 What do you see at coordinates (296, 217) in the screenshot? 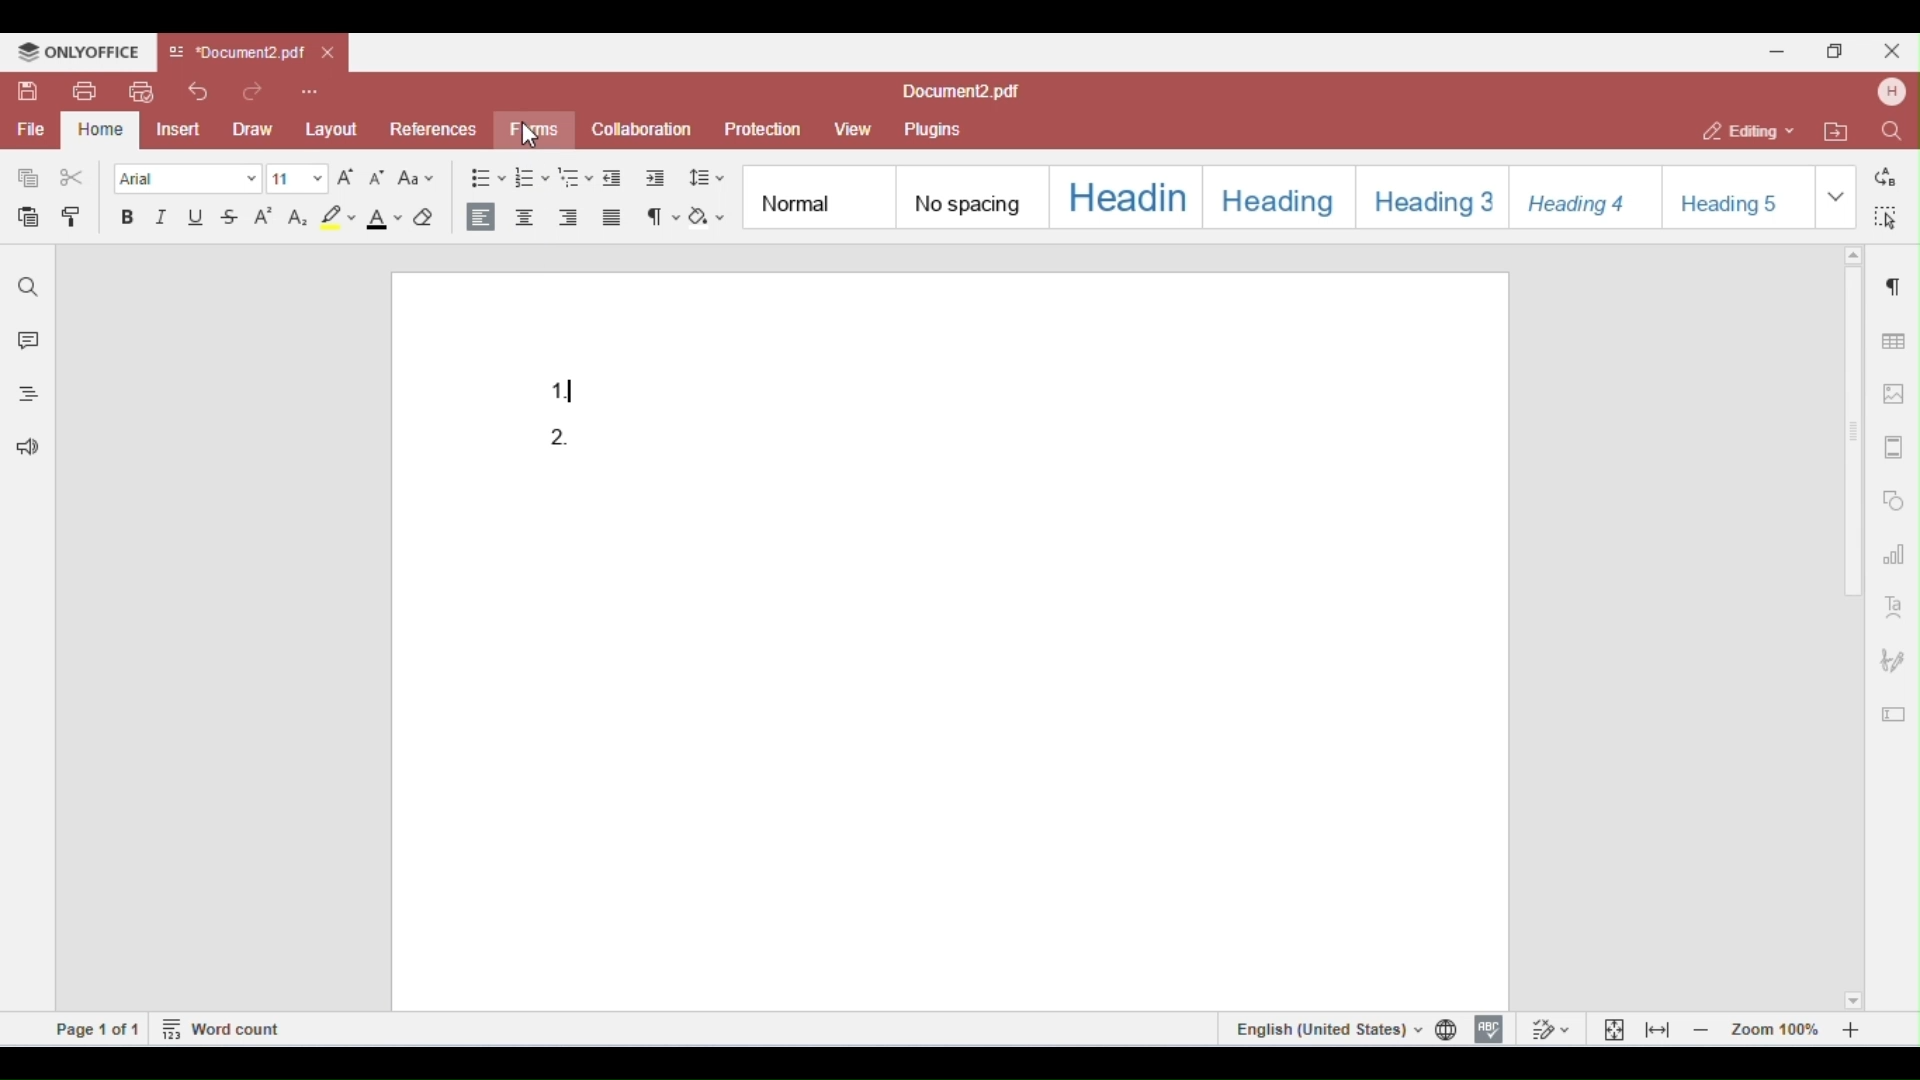
I see `subscript` at bounding box center [296, 217].